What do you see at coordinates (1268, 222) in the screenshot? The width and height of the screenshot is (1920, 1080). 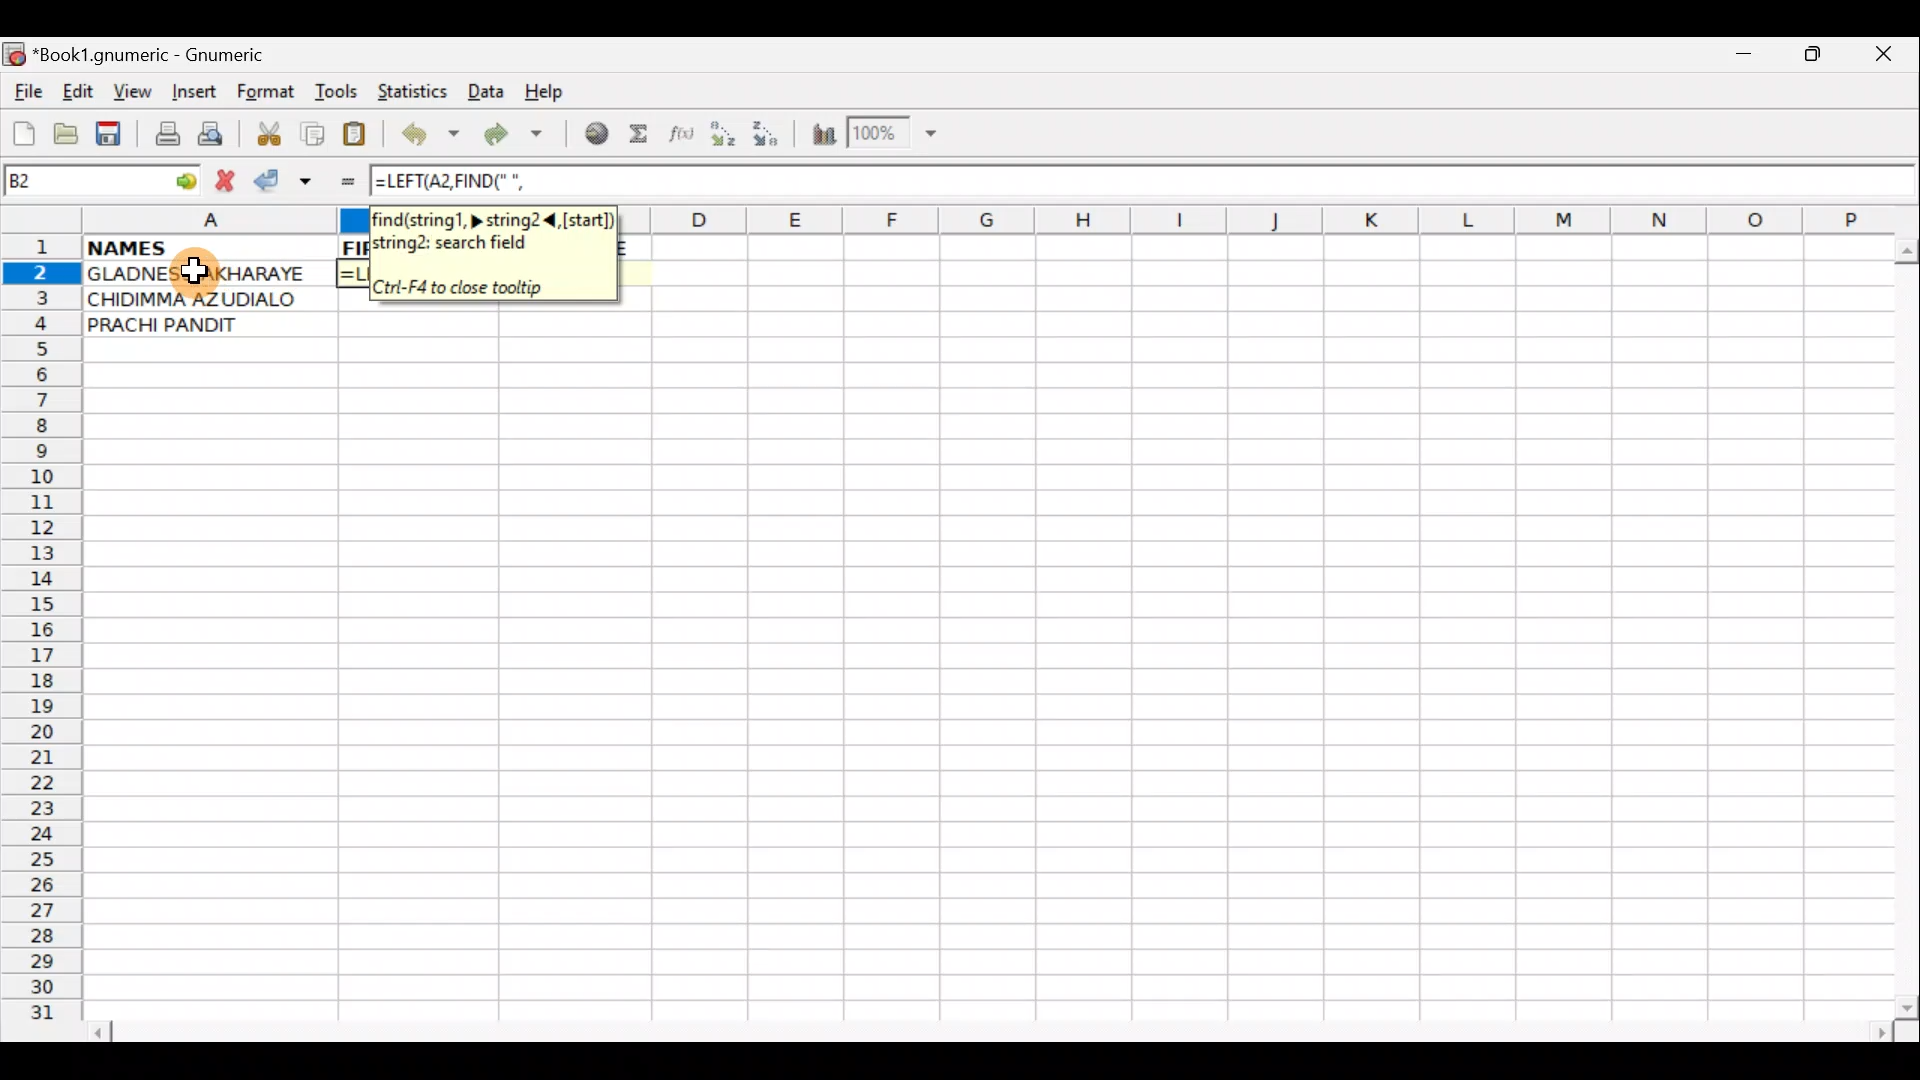 I see `Columns` at bounding box center [1268, 222].